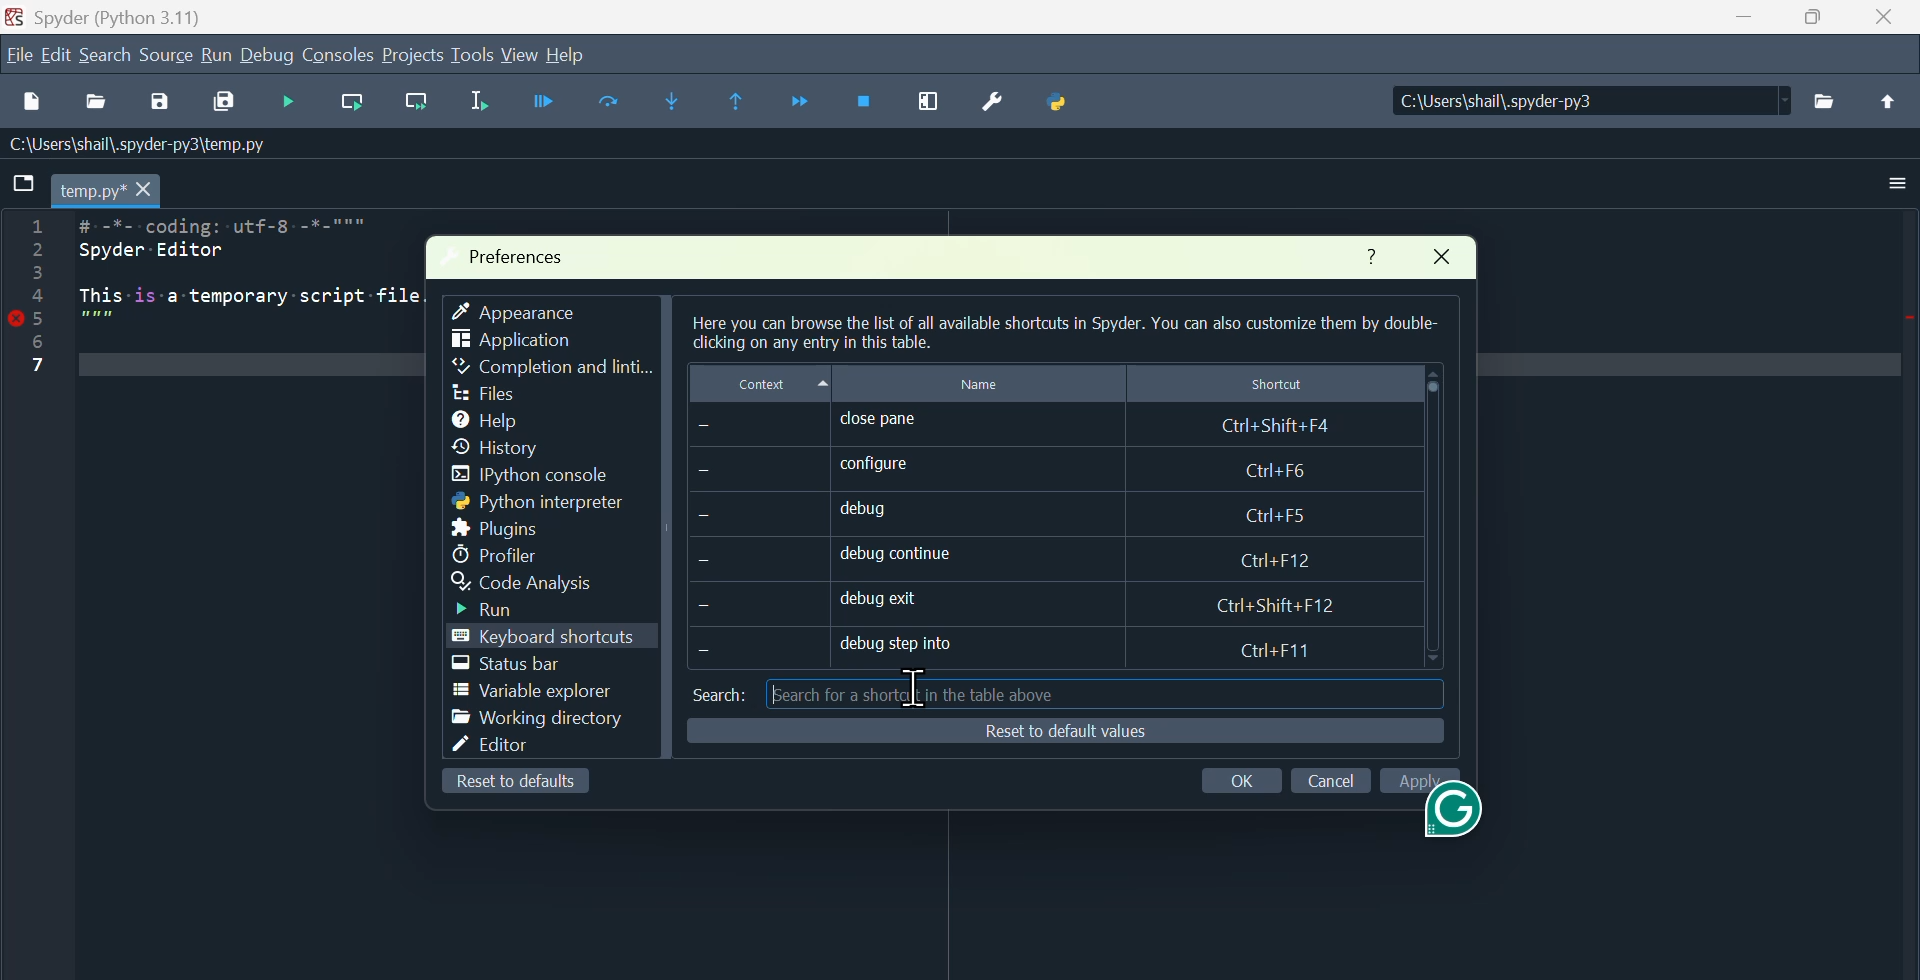 Image resolution: width=1920 pixels, height=980 pixels. I want to click on Continue execution until next function, so click(801, 98).